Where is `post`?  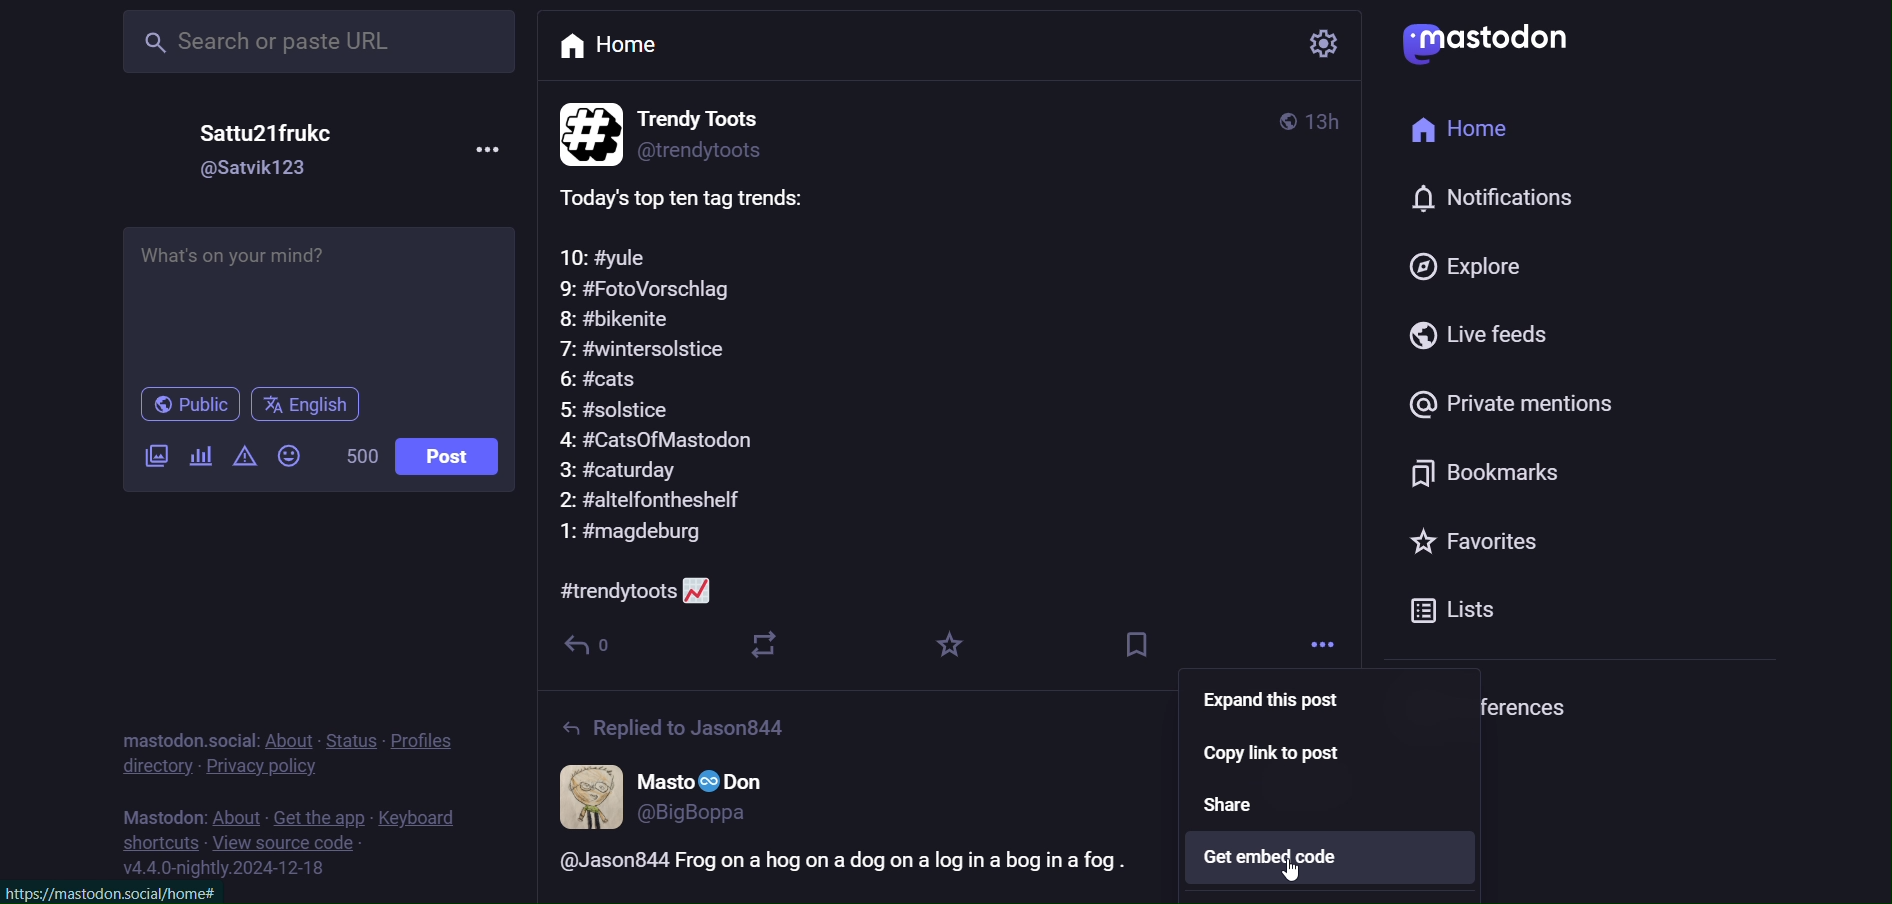
post is located at coordinates (450, 459).